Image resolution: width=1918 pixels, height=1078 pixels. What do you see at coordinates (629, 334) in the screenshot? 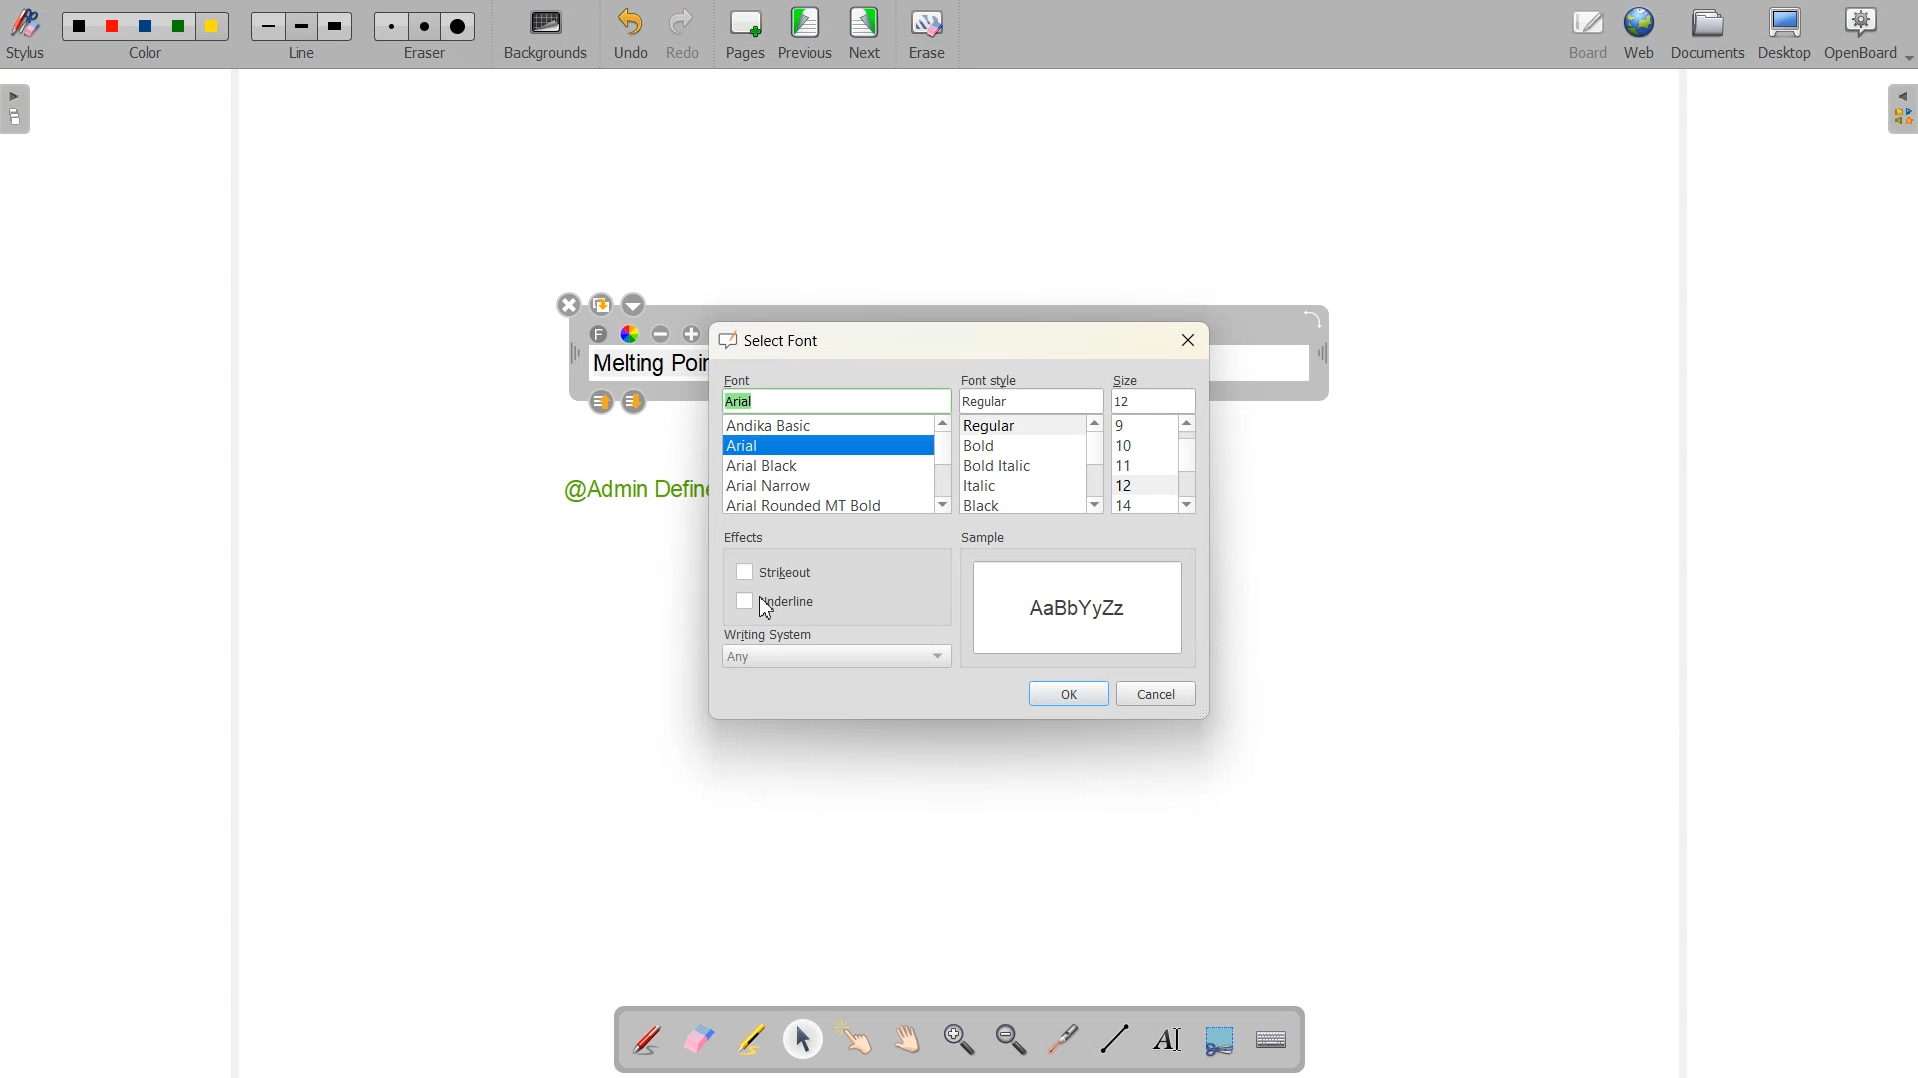
I see `Text Color` at bounding box center [629, 334].